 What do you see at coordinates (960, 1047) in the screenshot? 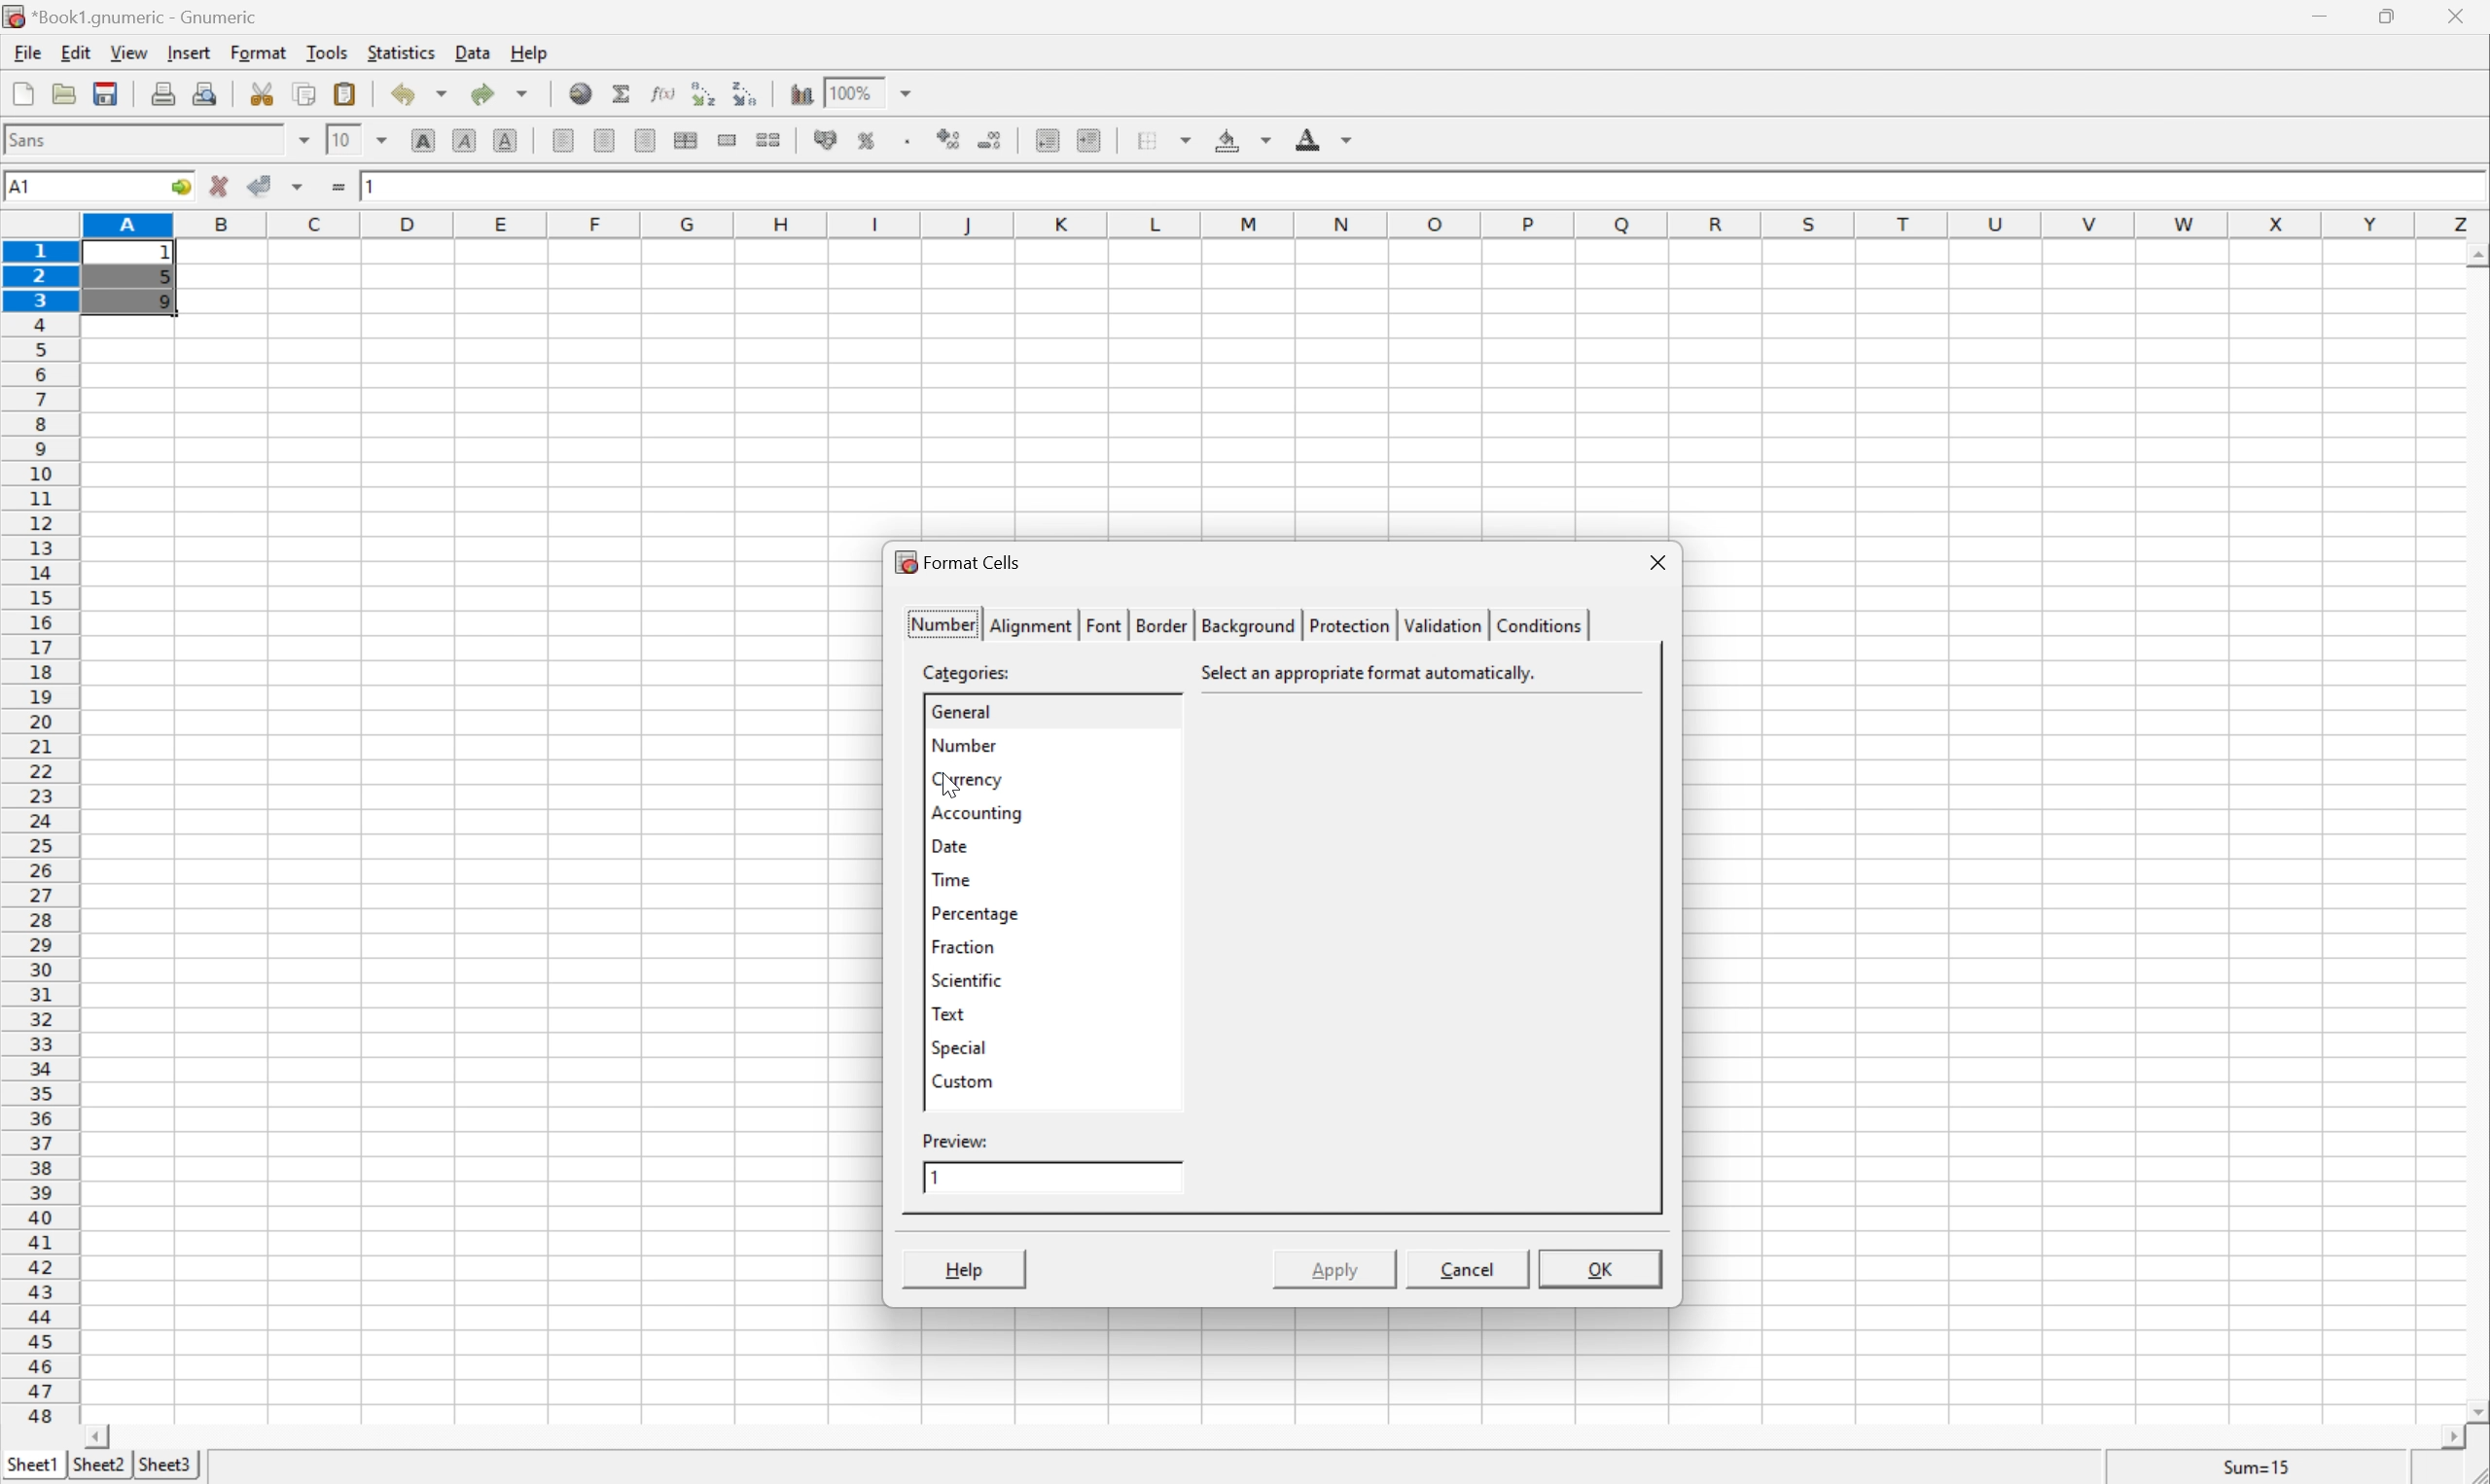
I see `special` at bounding box center [960, 1047].